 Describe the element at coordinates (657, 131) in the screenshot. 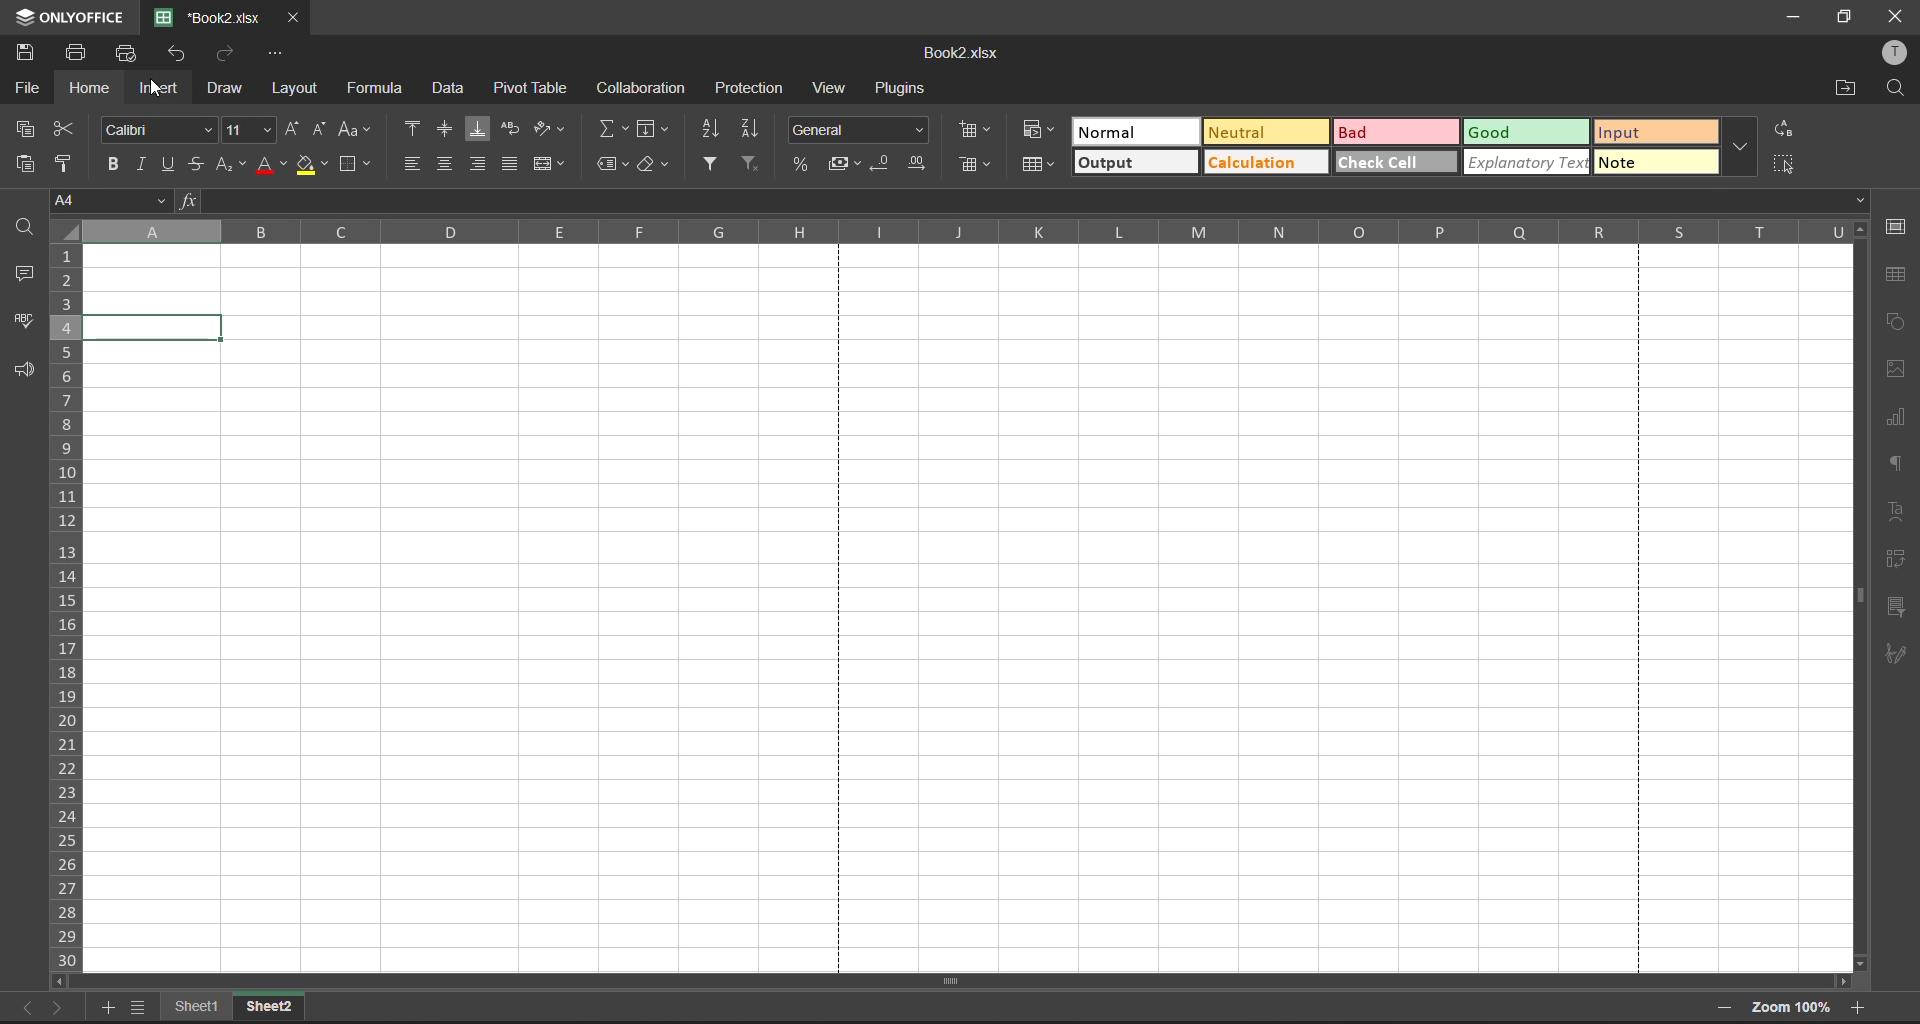

I see `fields` at that location.